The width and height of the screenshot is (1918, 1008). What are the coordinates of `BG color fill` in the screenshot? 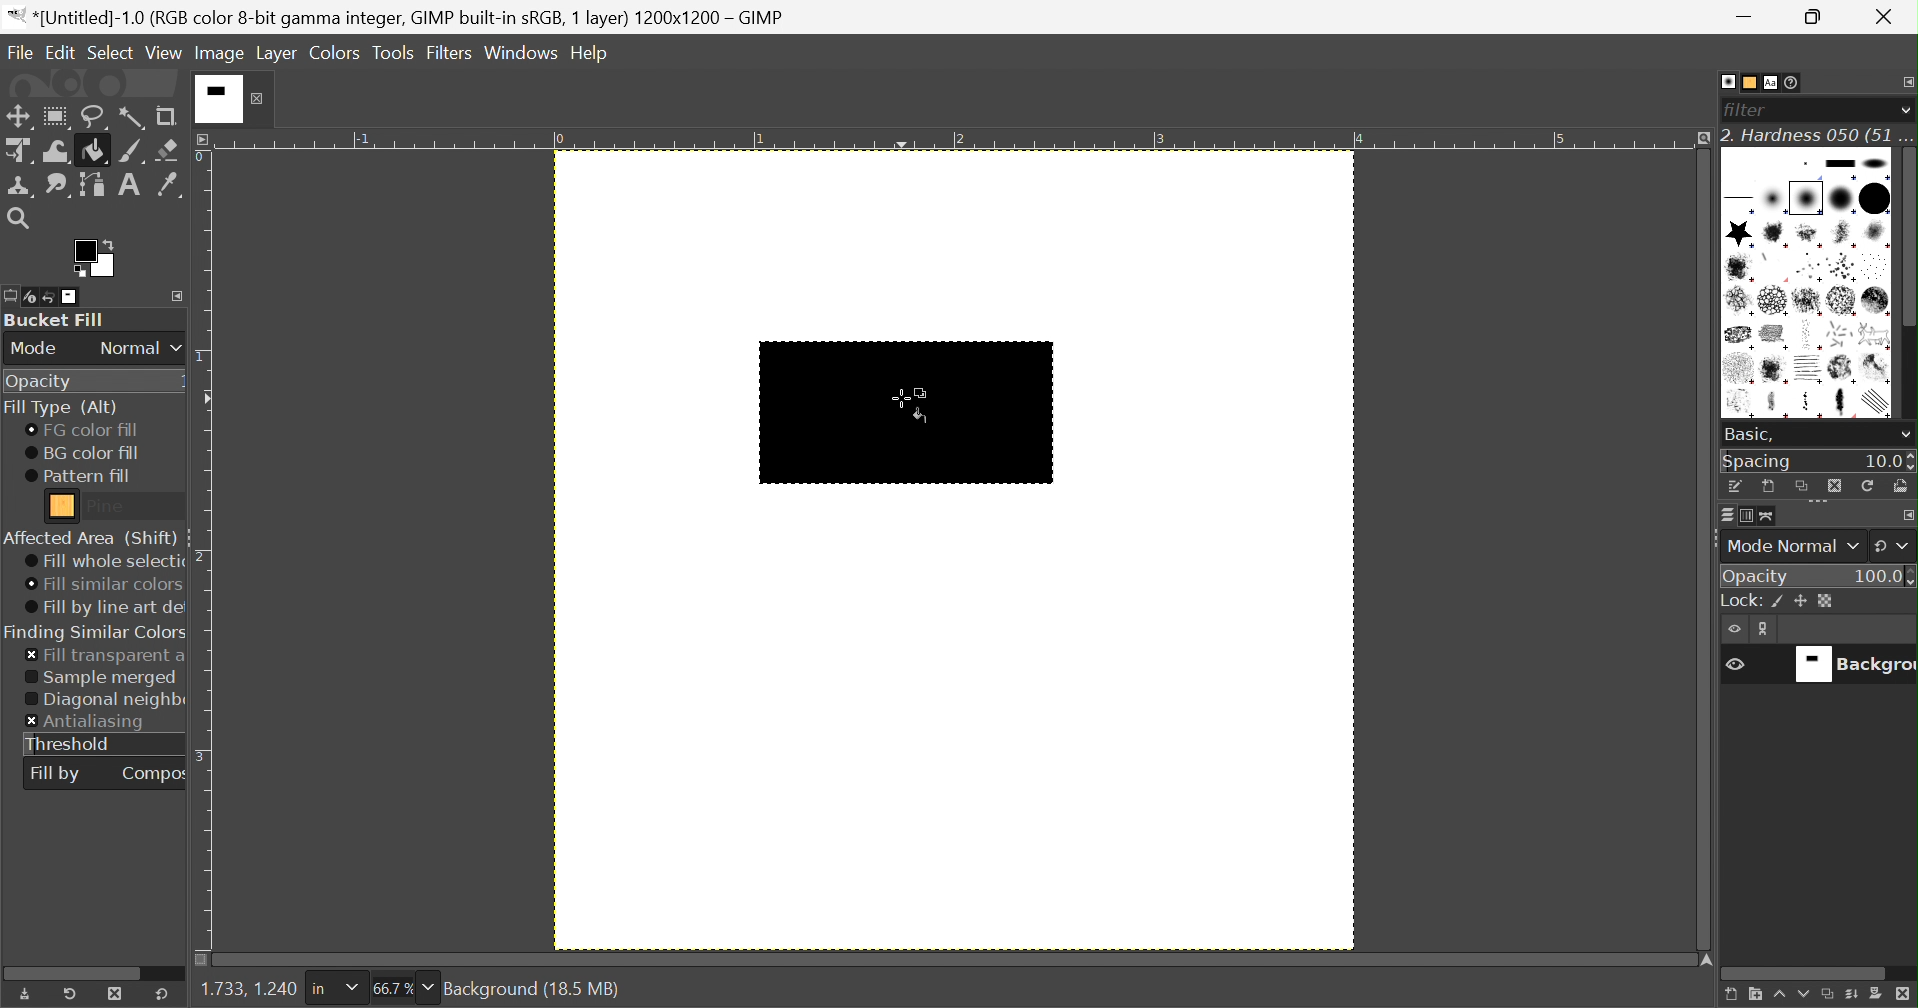 It's located at (82, 453).